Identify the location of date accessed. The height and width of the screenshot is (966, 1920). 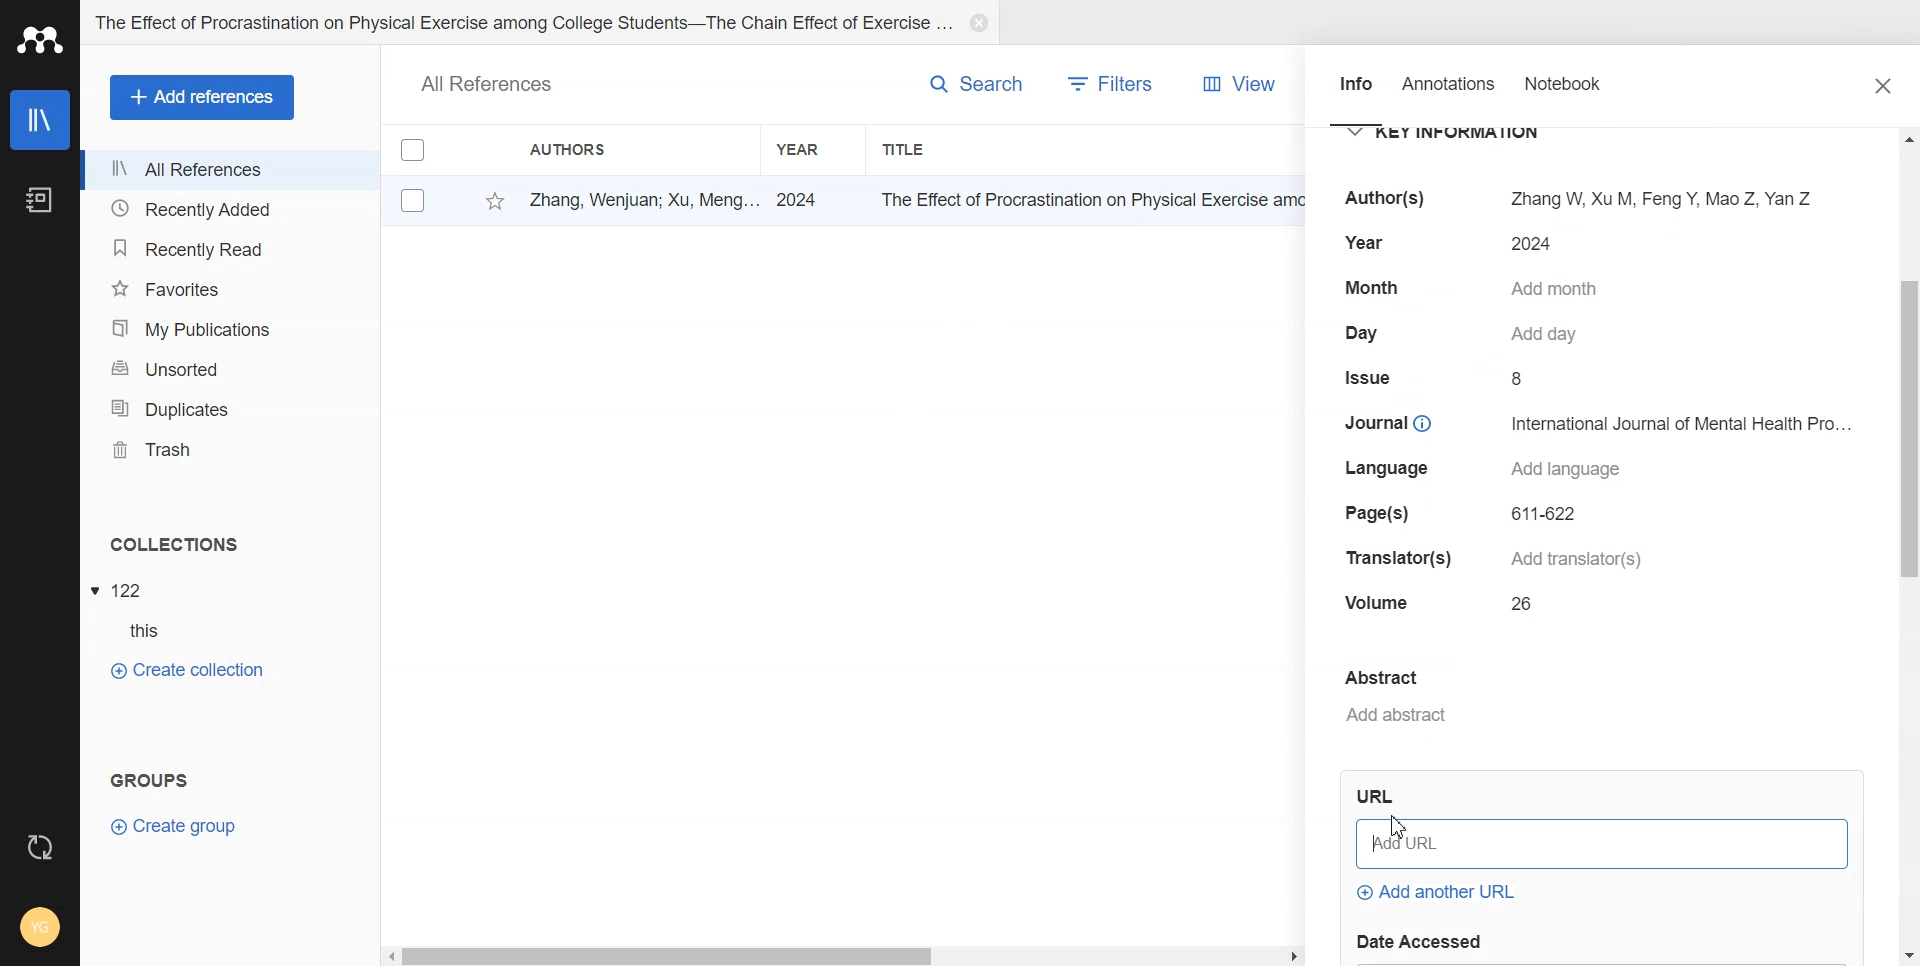
(1428, 940).